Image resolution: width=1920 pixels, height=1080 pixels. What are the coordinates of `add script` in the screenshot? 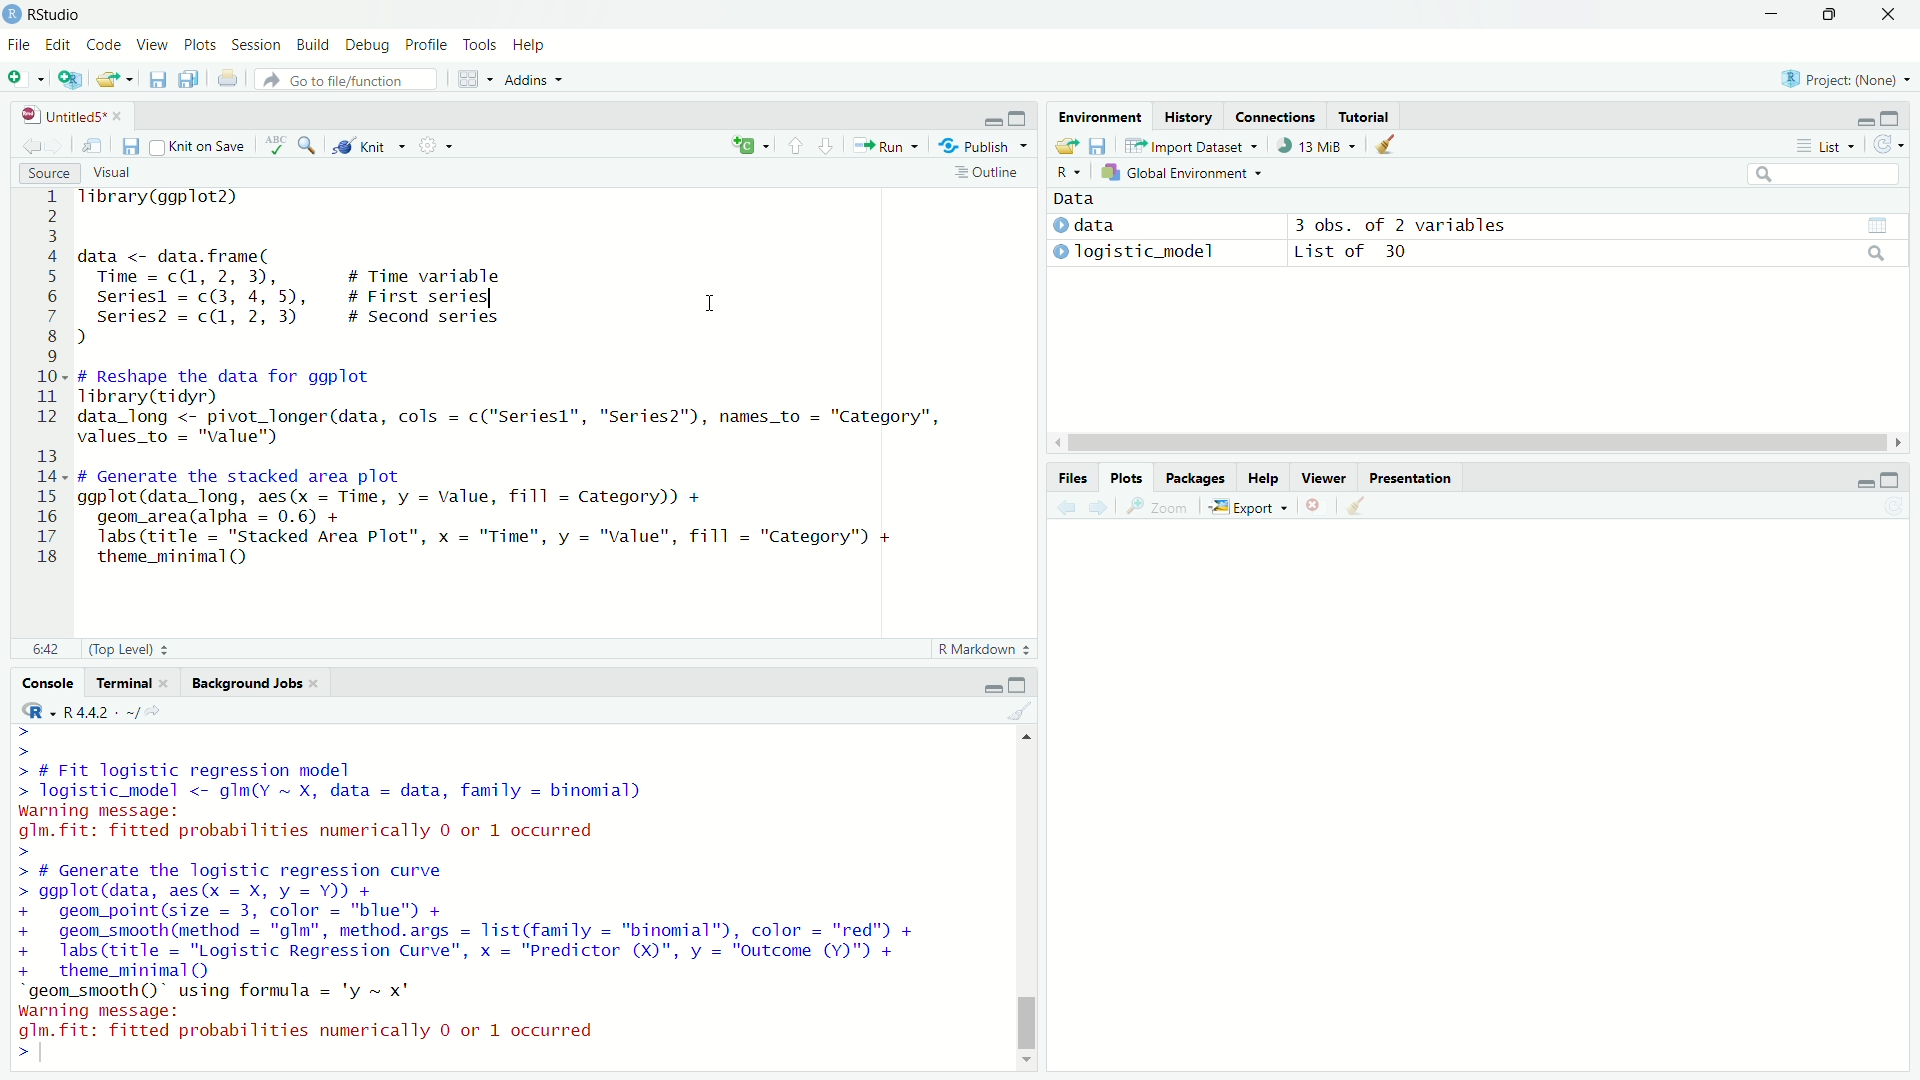 It's located at (74, 80).